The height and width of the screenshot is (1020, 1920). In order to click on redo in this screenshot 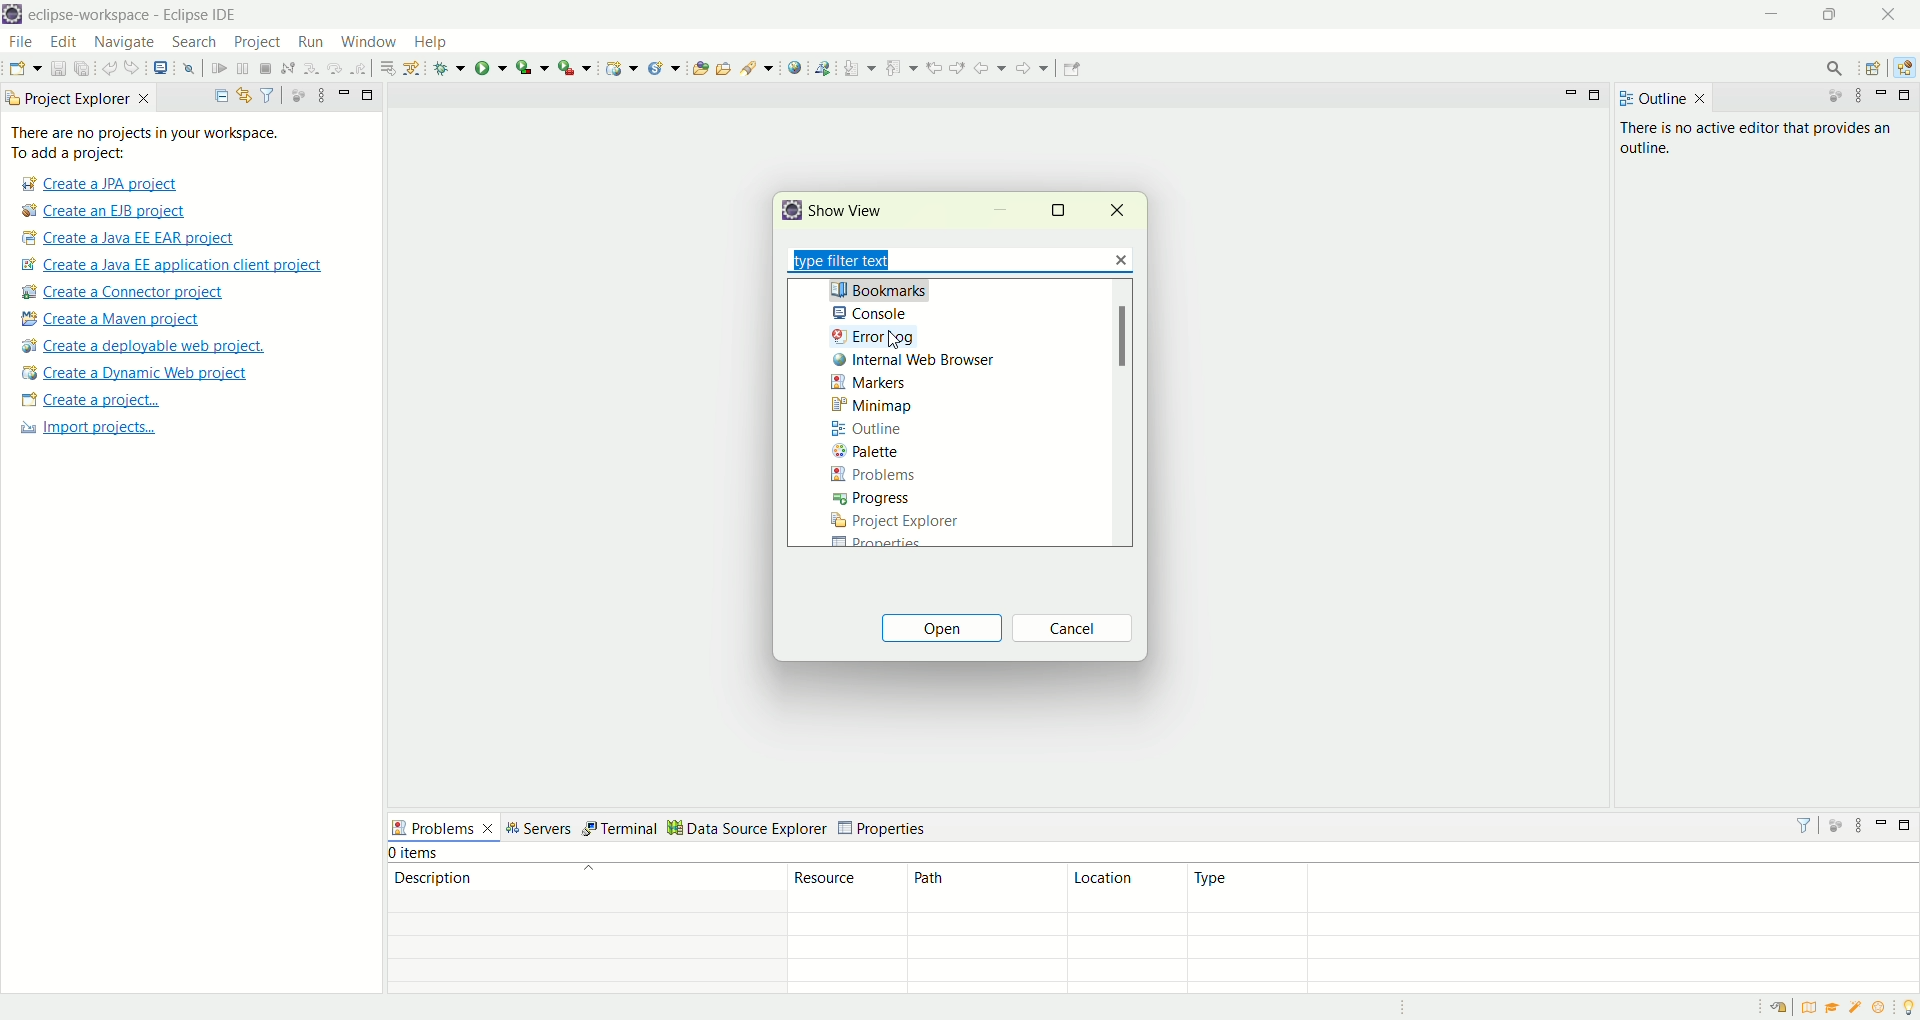, I will do `click(132, 67)`.